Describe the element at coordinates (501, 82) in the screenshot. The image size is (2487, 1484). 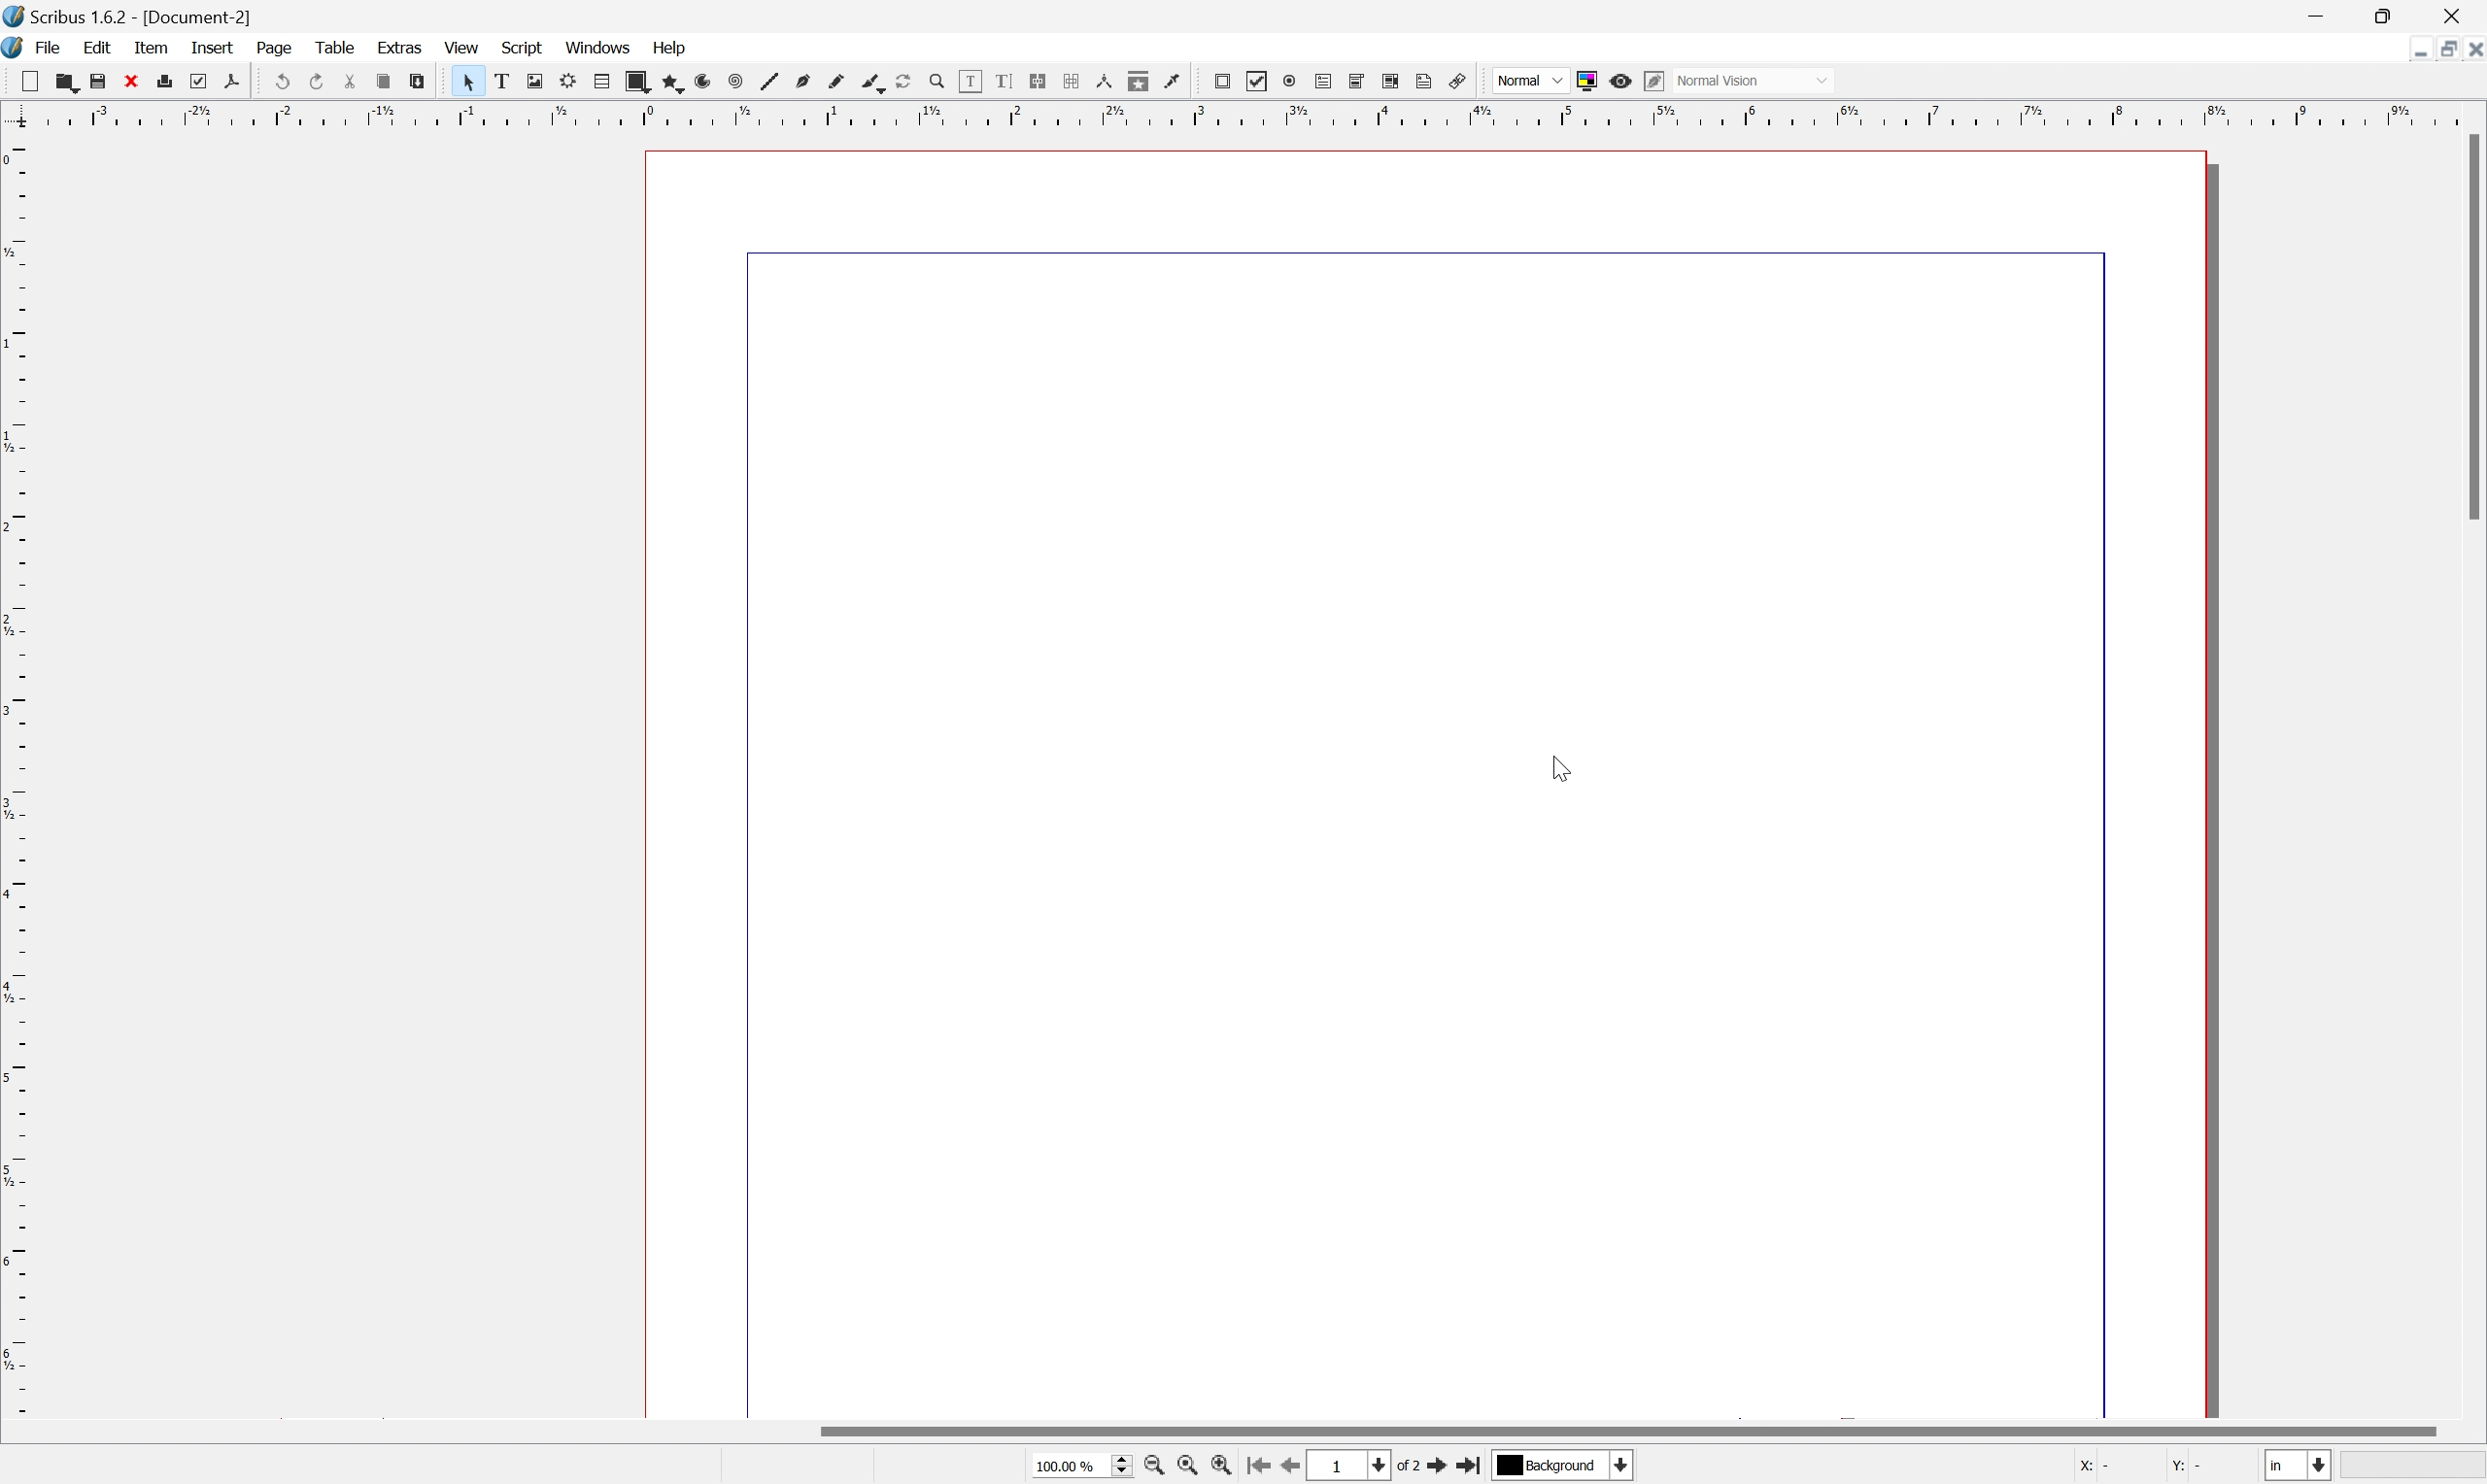
I see `Text frame` at that location.